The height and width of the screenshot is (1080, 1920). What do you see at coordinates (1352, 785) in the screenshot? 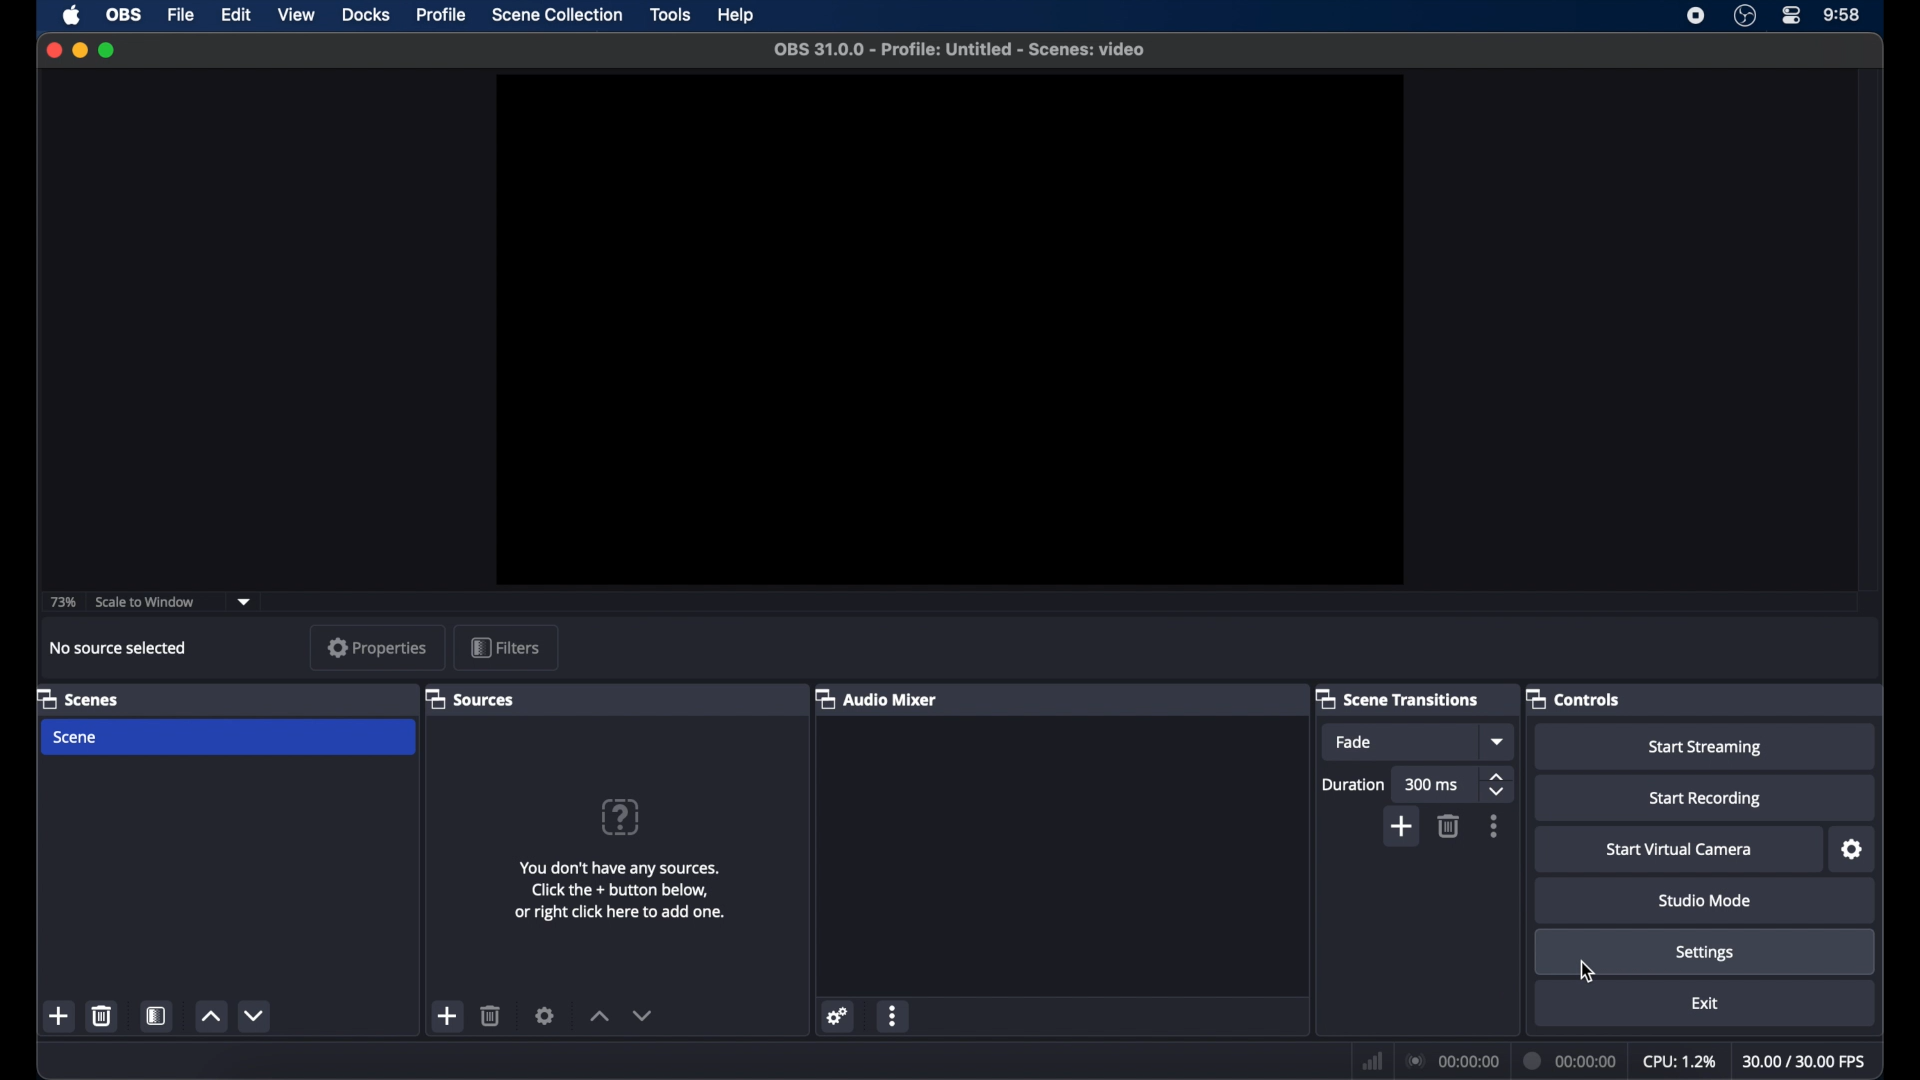
I see `duration` at bounding box center [1352, 785].